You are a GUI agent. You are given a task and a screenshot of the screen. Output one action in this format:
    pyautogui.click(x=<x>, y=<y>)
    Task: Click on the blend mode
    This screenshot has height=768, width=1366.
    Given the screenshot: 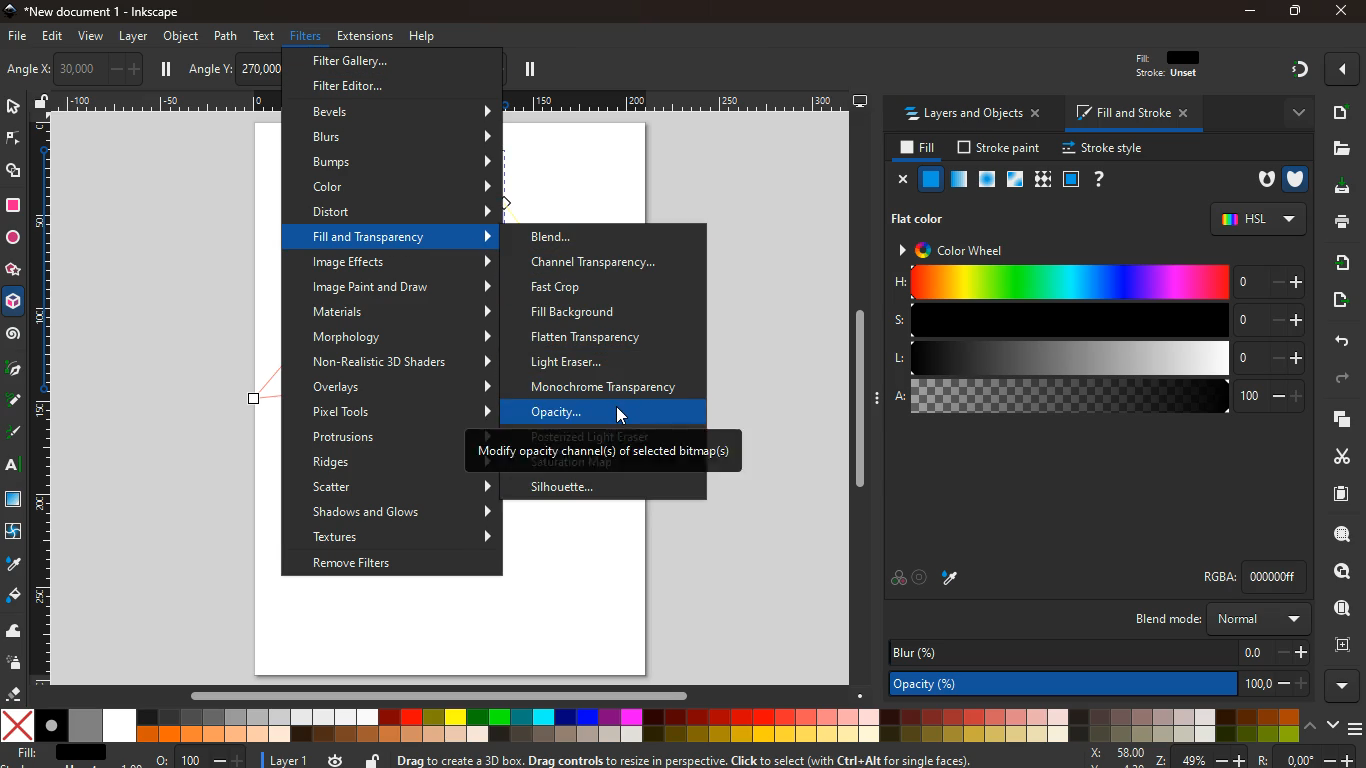 What is the action you would take?
    pyautogui.click(x=1218, y=620)
    